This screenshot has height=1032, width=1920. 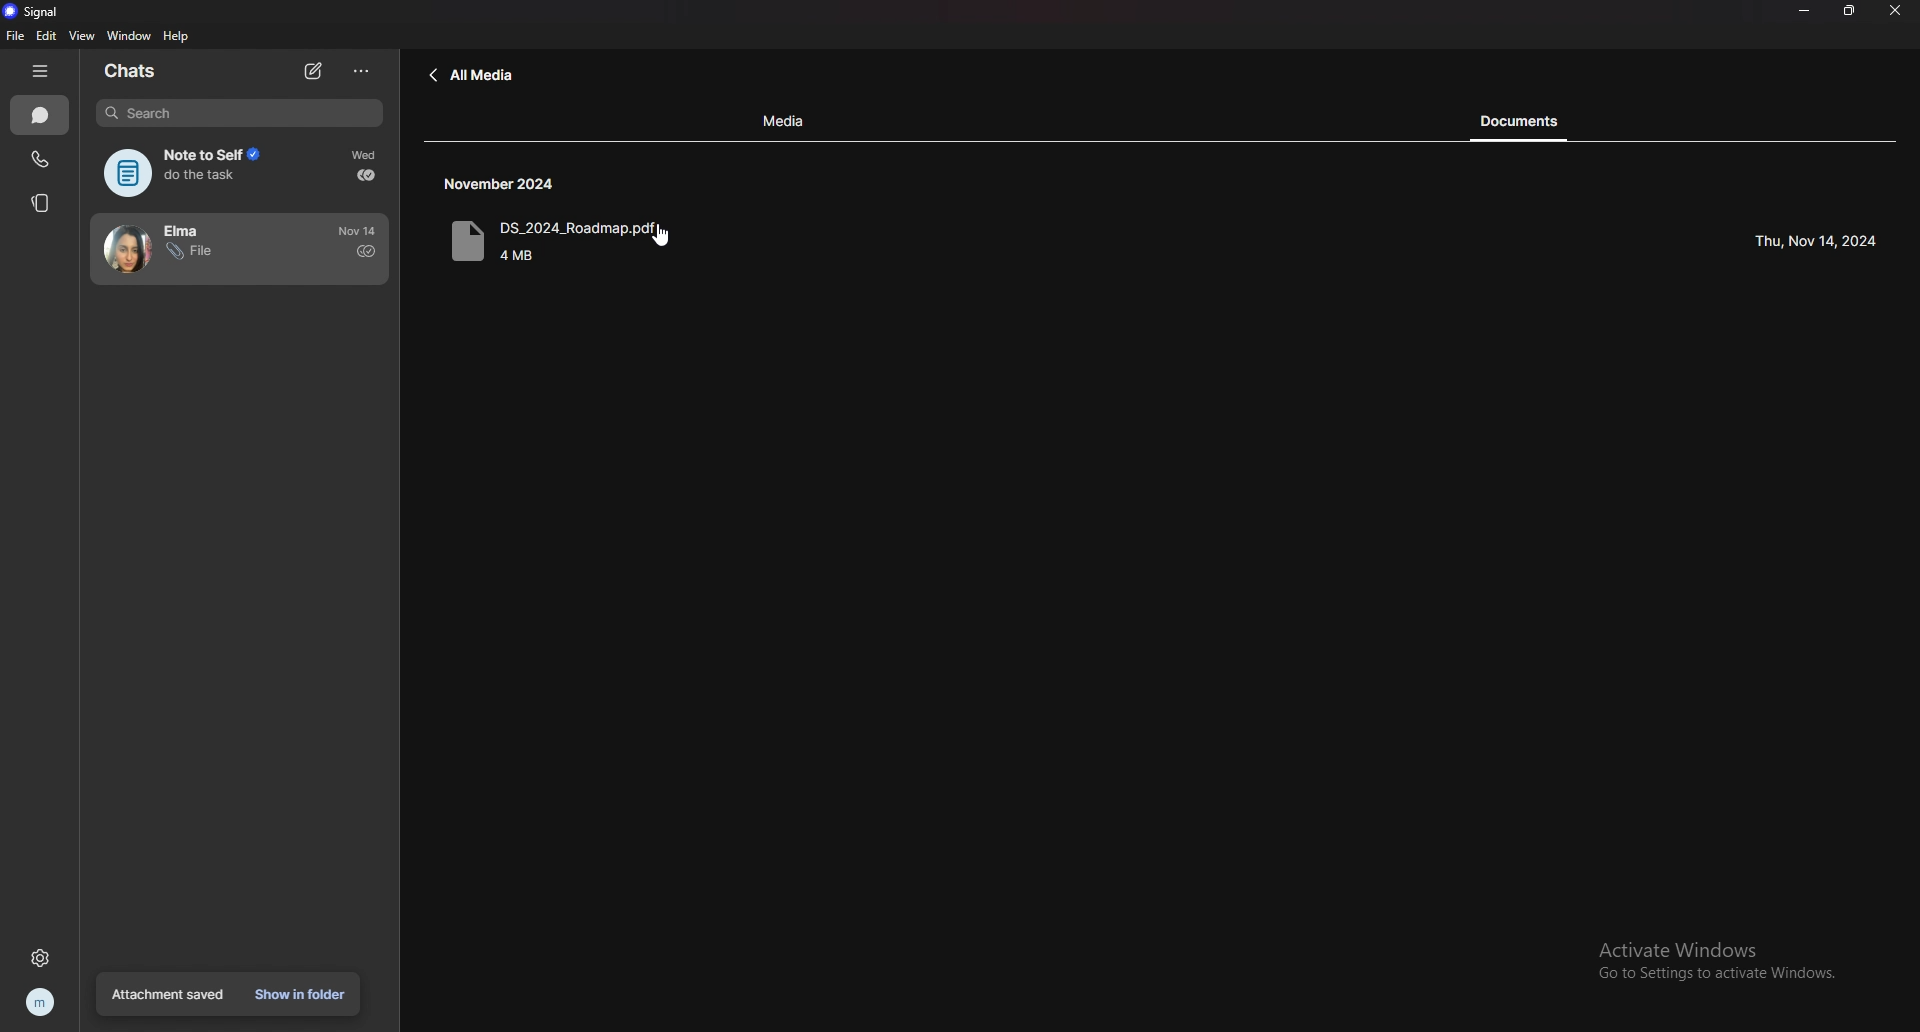 I want to click on minimize, so click(x=1807, y=10).